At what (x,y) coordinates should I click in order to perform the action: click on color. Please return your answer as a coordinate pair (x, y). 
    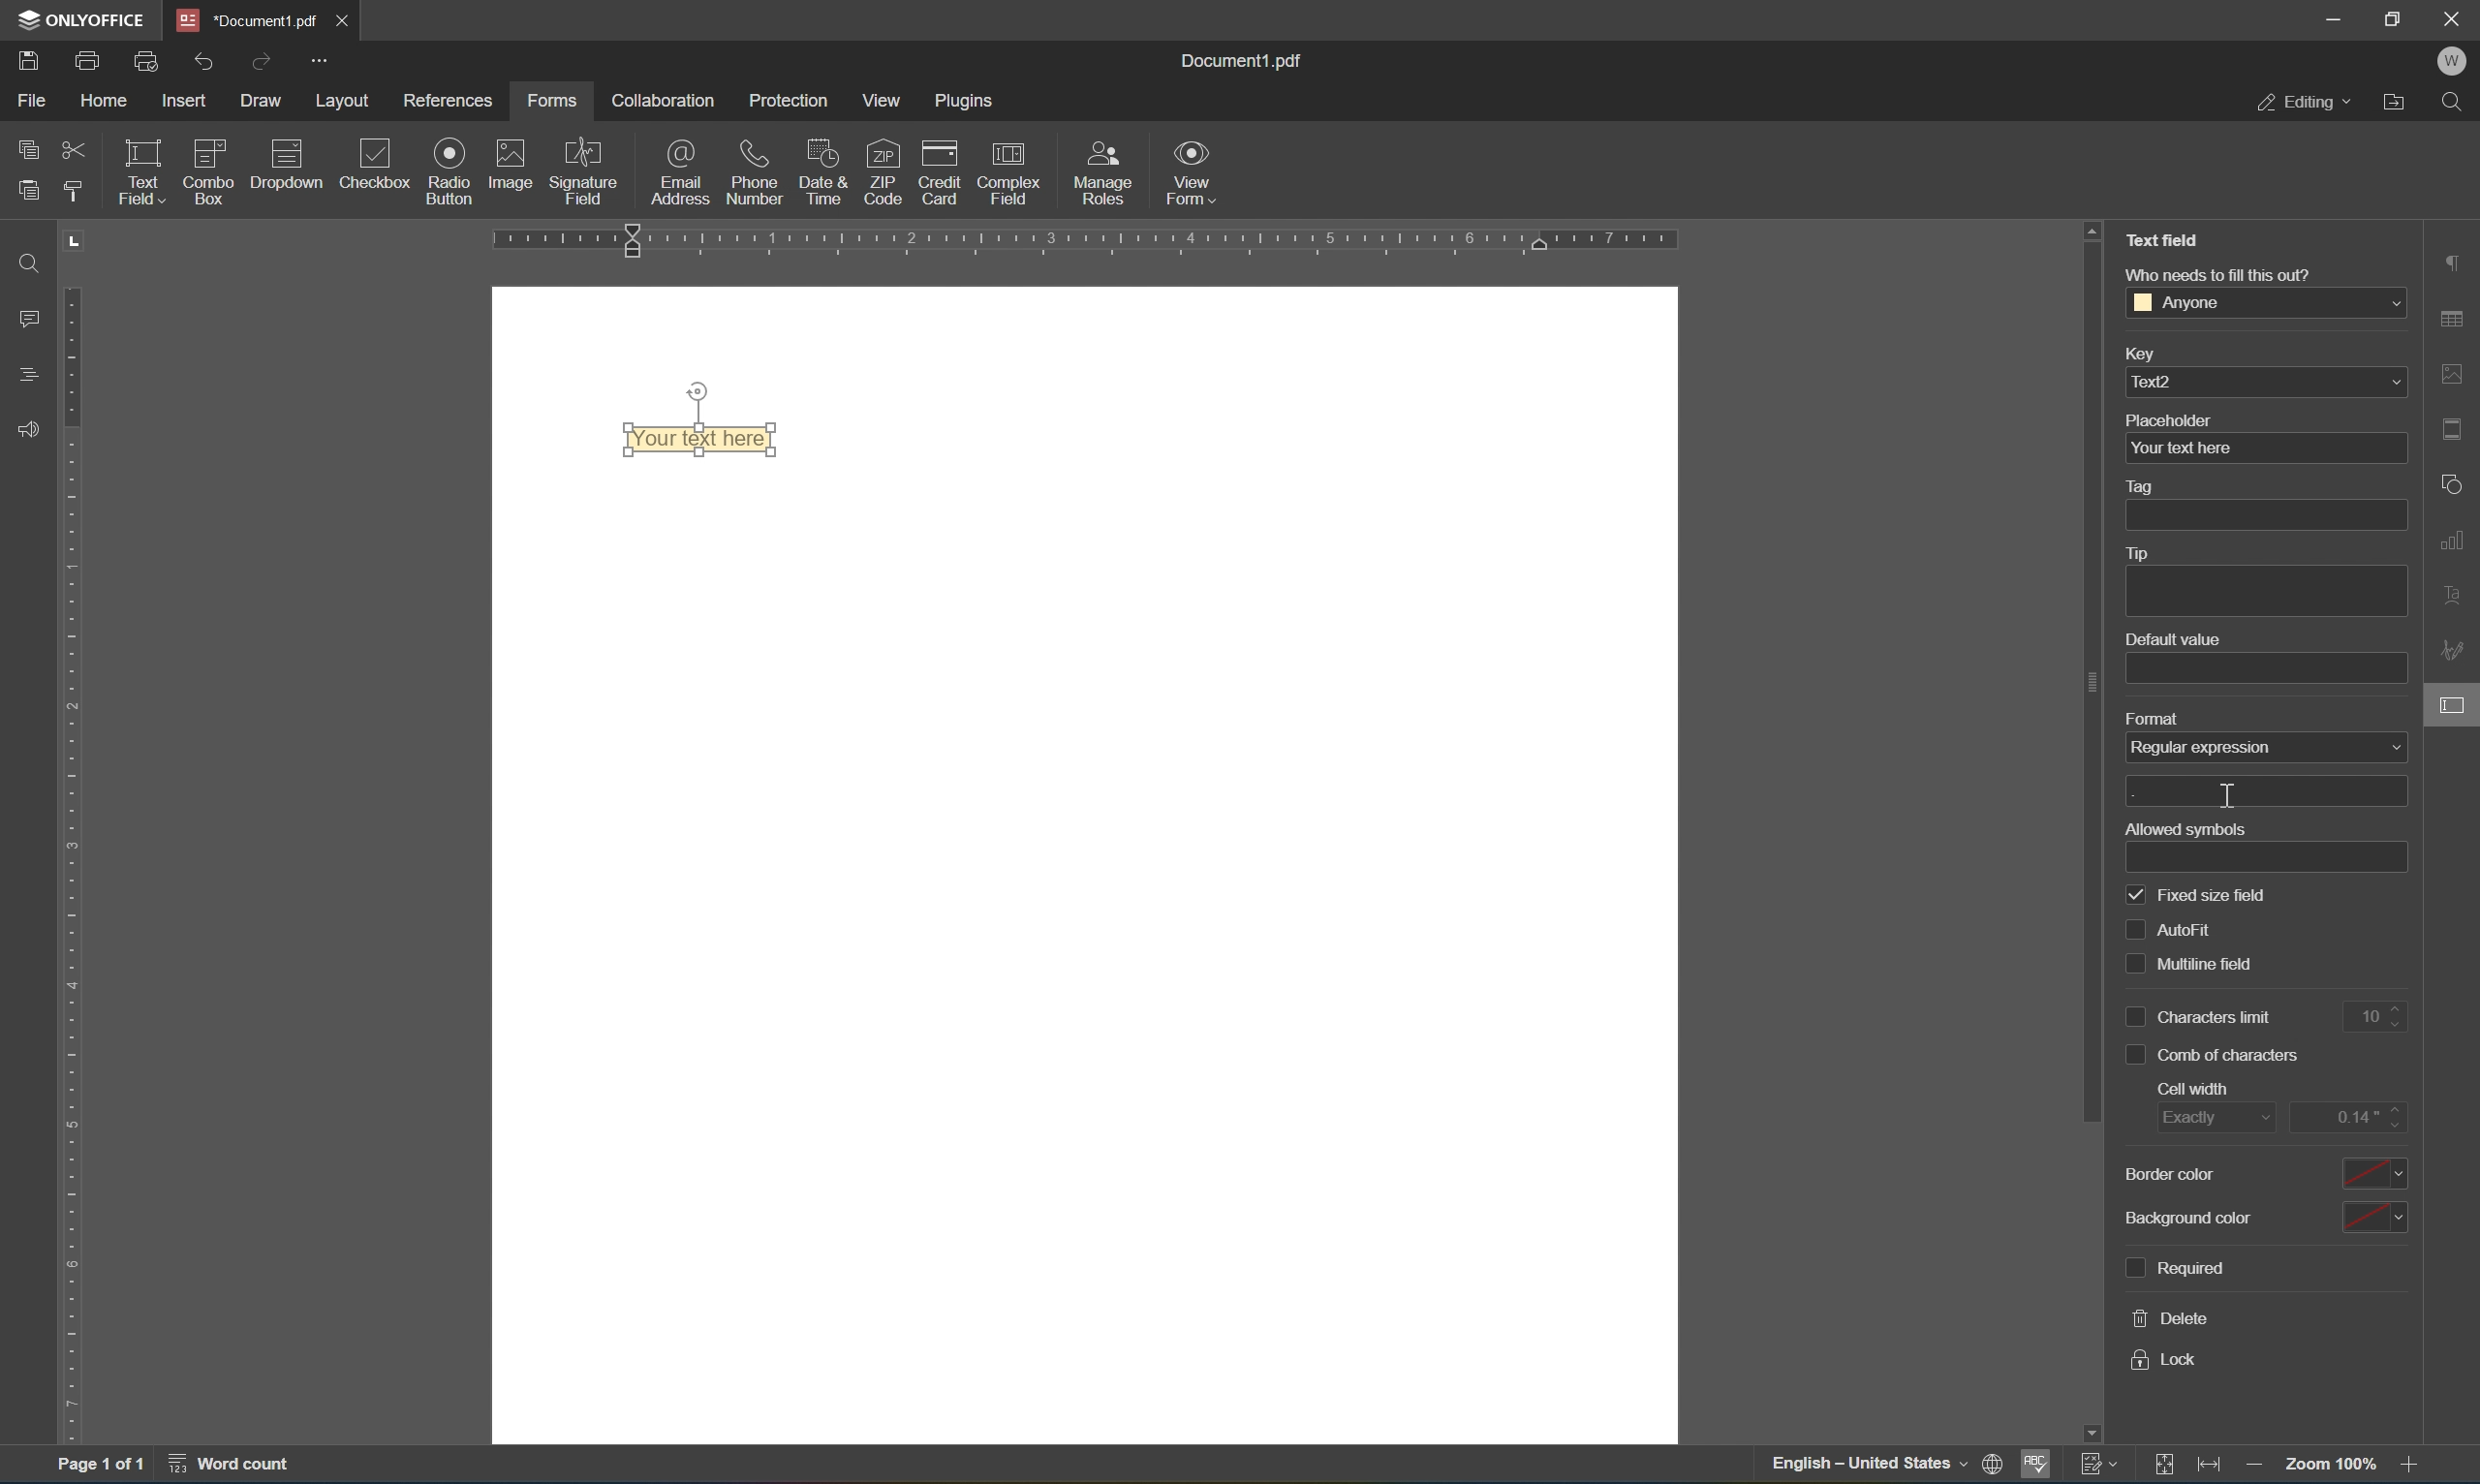
    Looking at the image, I should click on (2378, 1175).